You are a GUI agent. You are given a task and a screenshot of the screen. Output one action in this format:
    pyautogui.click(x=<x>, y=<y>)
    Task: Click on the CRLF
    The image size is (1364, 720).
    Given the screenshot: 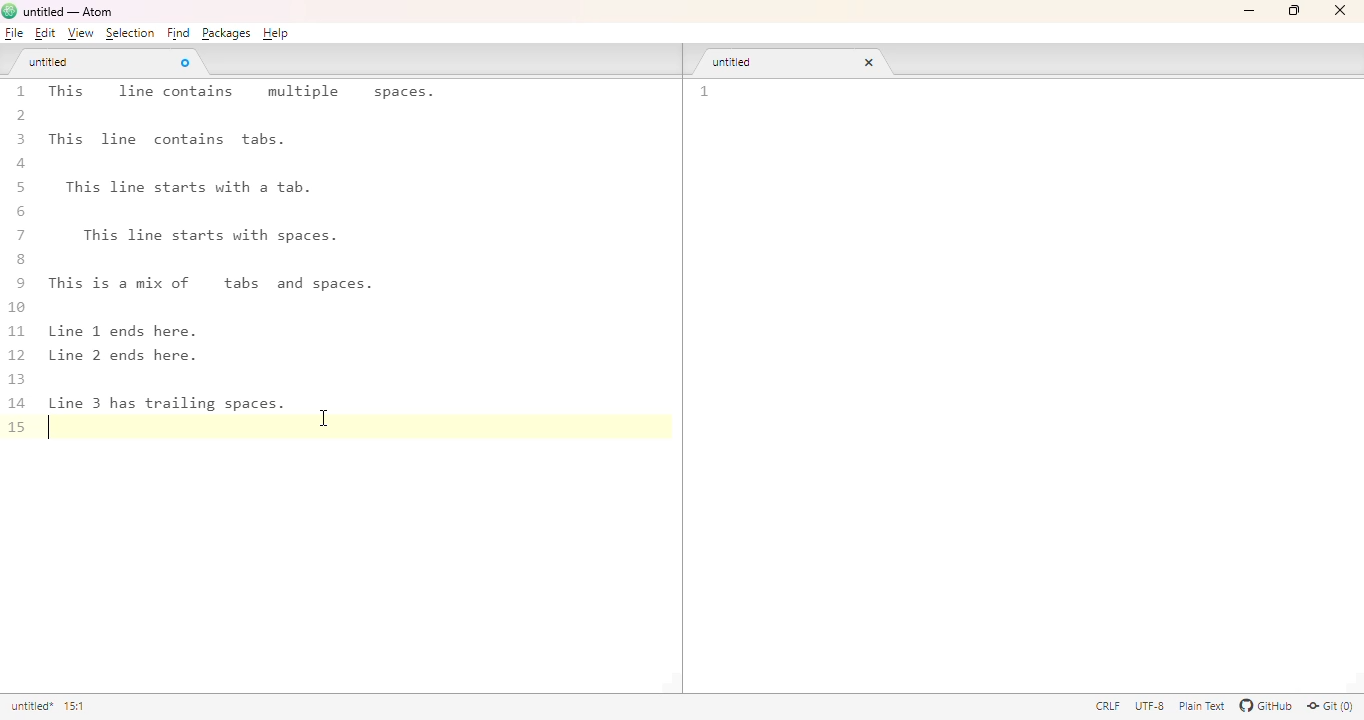 What is the action you would take?
    pyautogui.click(x=1106, y=705)
    